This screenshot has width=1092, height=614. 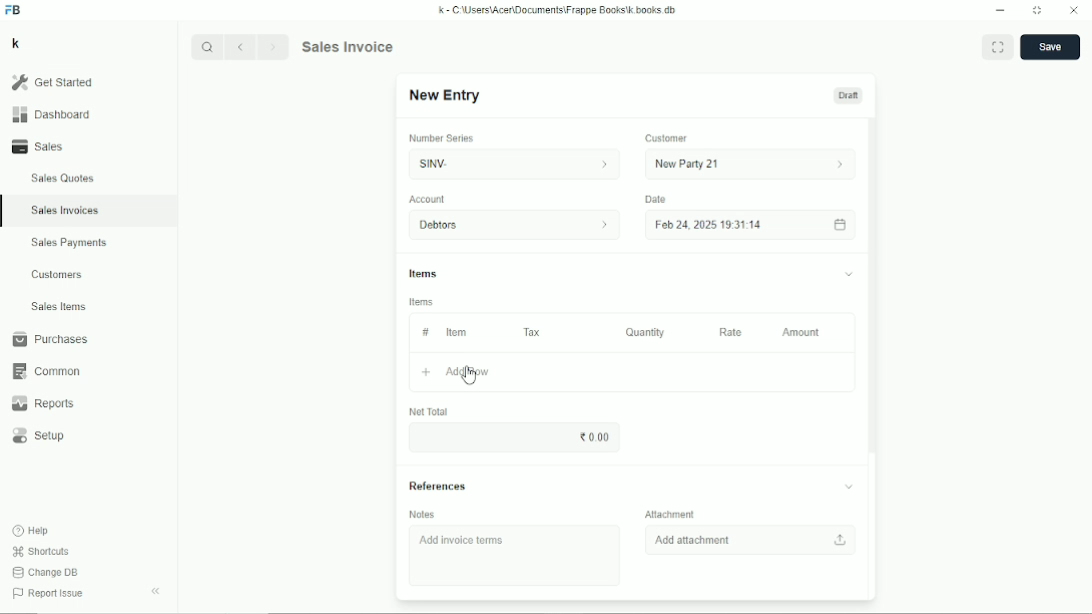 What do you see at coordinates (58, 307) in the screenshot?
I see `Sales items` at bounding box center [58, 307].